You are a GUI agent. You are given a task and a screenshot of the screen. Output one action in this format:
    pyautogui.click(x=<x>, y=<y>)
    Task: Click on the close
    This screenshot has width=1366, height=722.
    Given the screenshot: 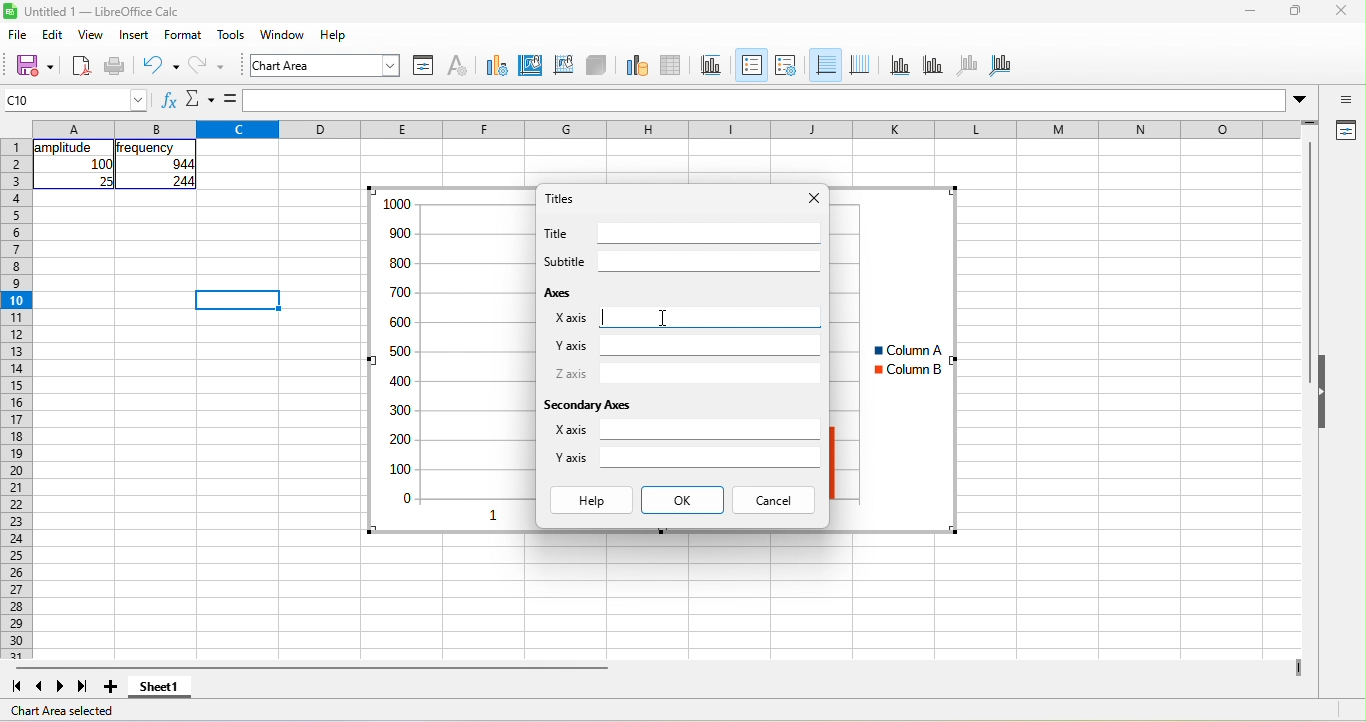 What is the action you would take?
    pyautogui.click(x=1342, y=10)
    